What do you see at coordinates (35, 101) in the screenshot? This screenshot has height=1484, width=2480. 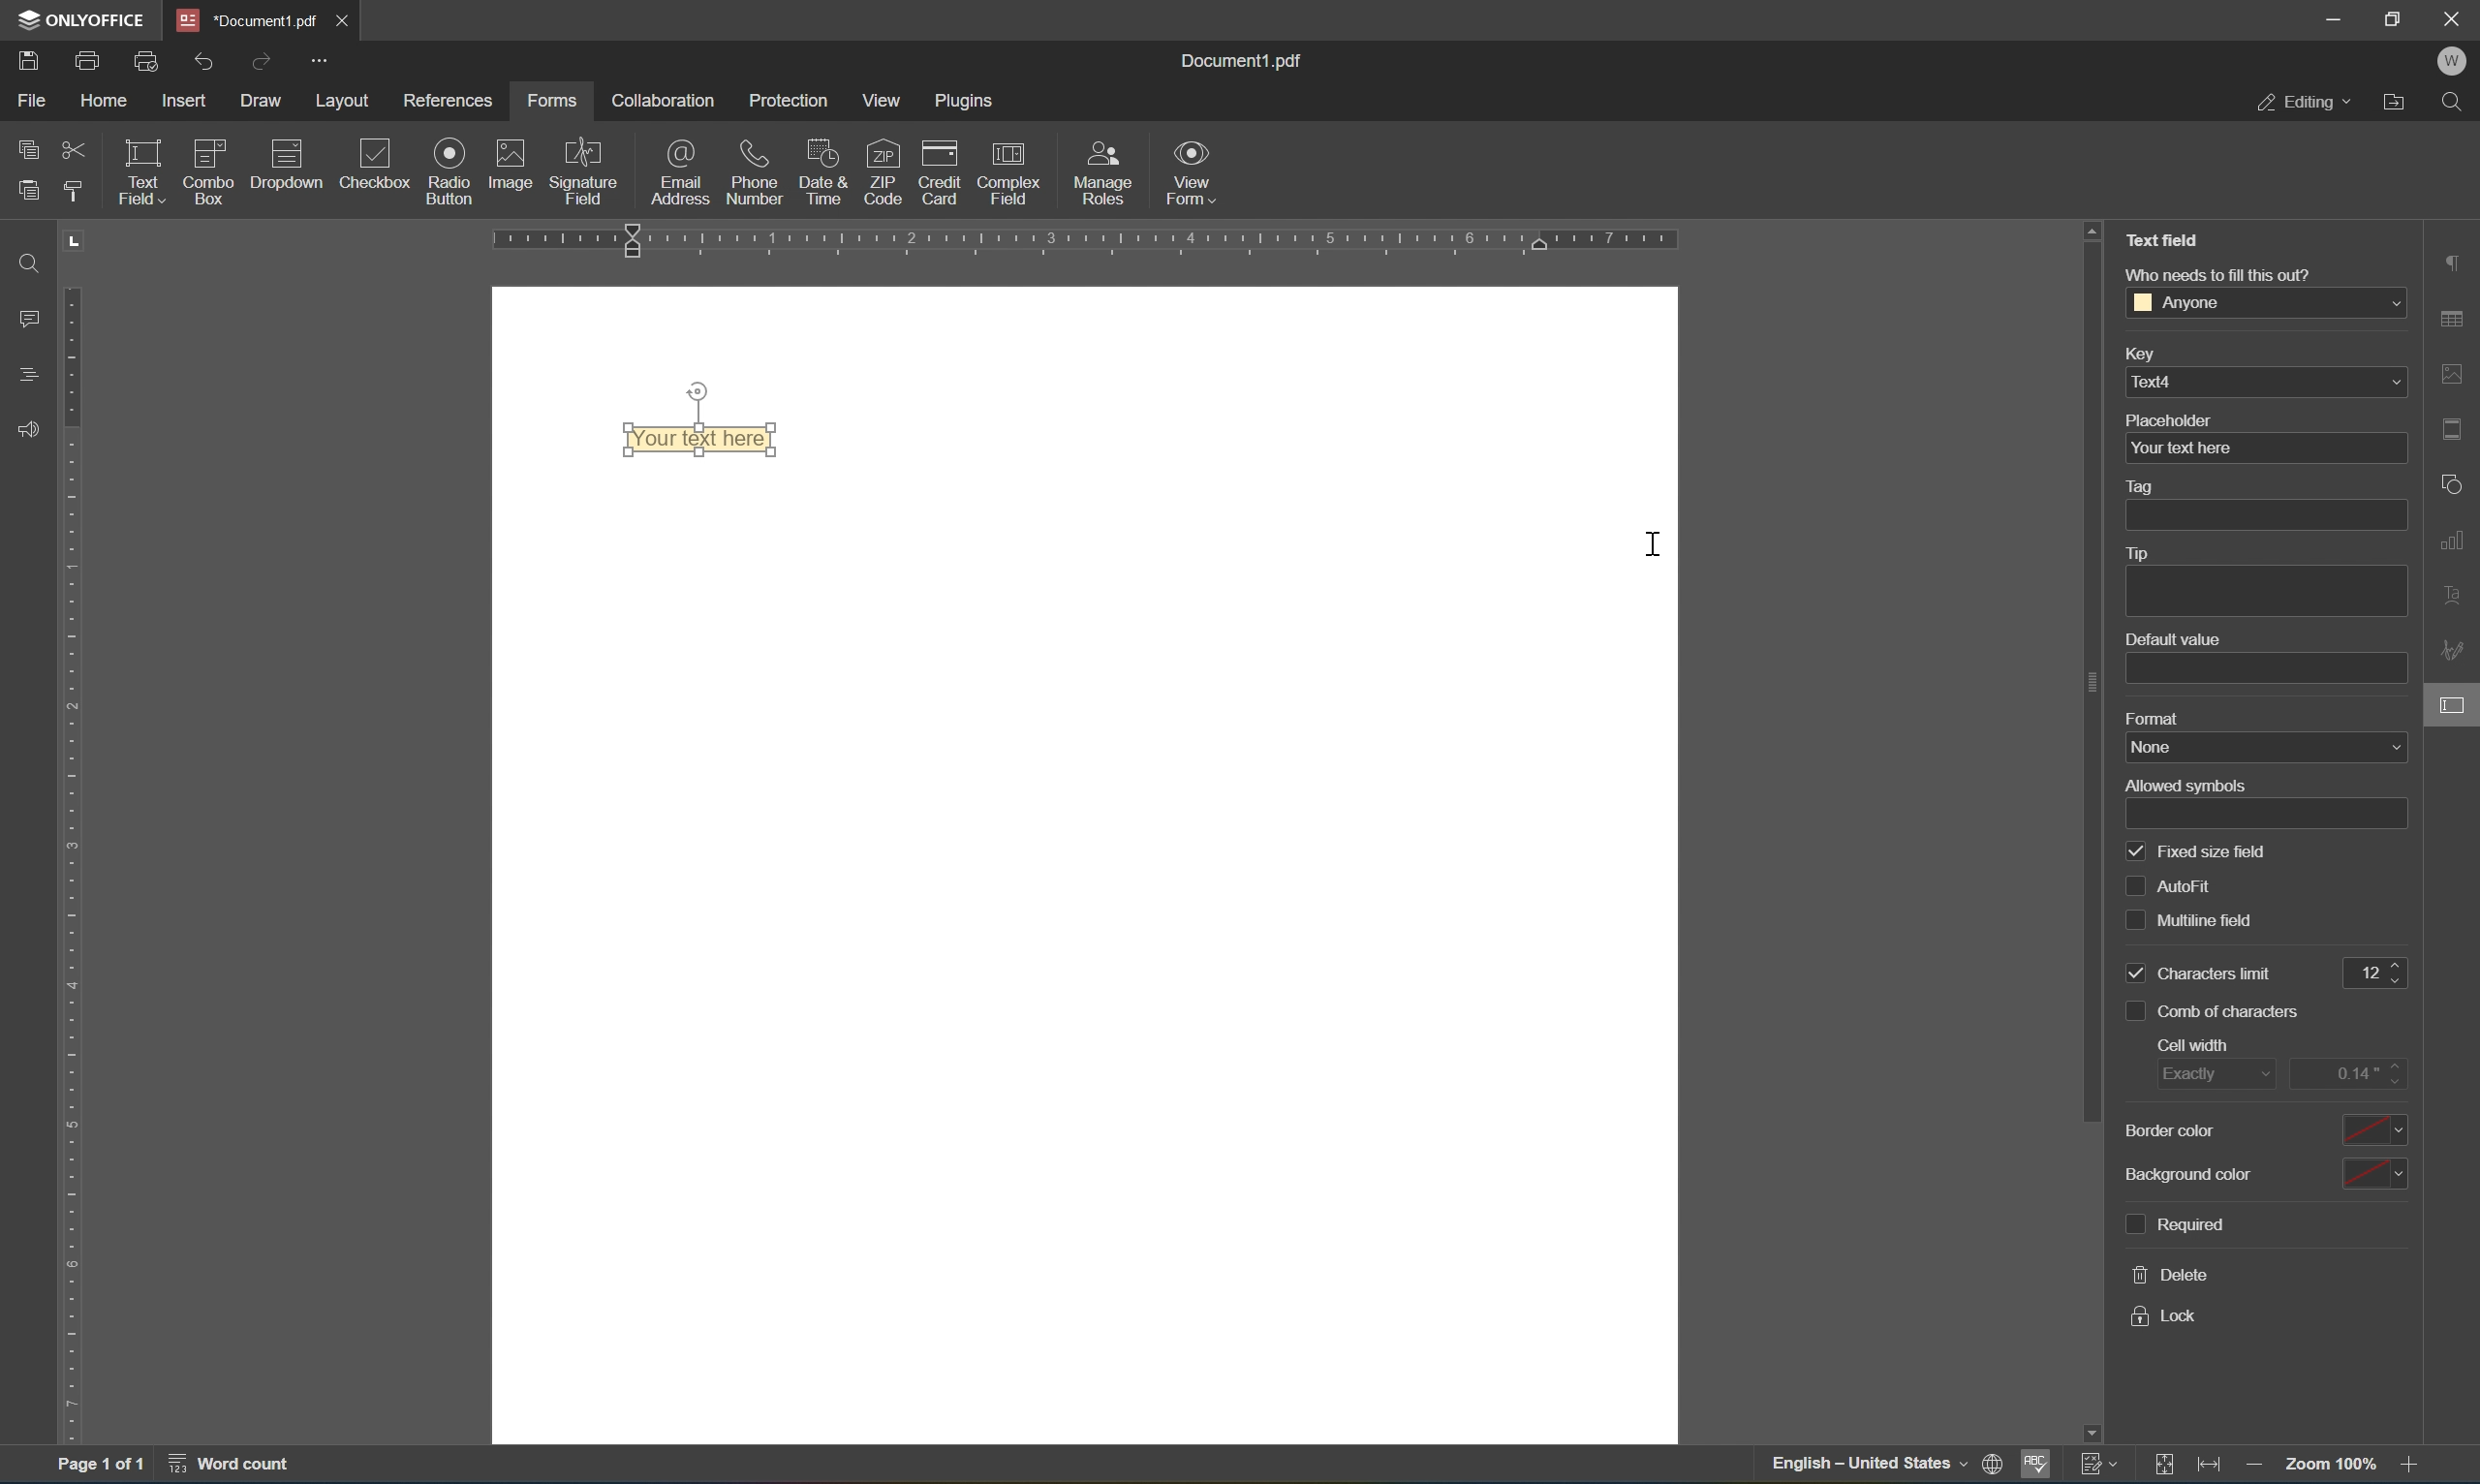 I see `file` at bounding box center [35, 101].